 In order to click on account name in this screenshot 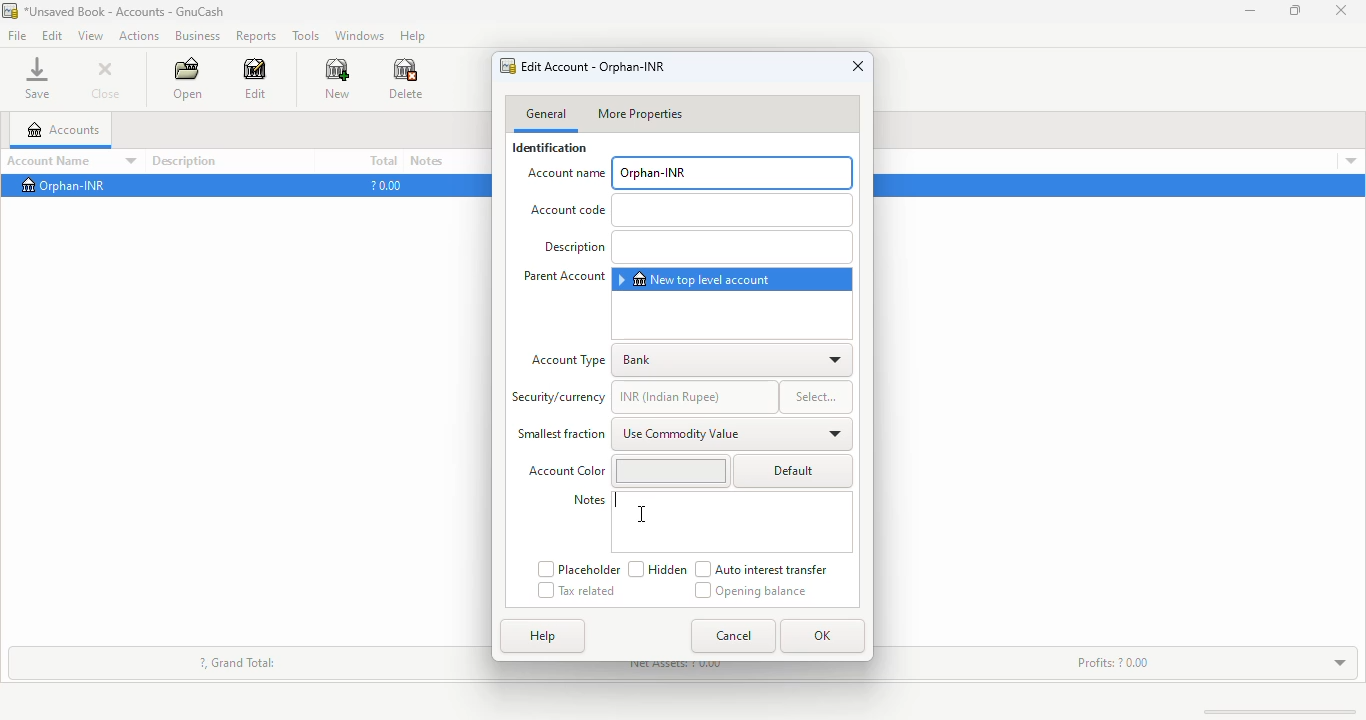, I will do `click(565, 175)`.